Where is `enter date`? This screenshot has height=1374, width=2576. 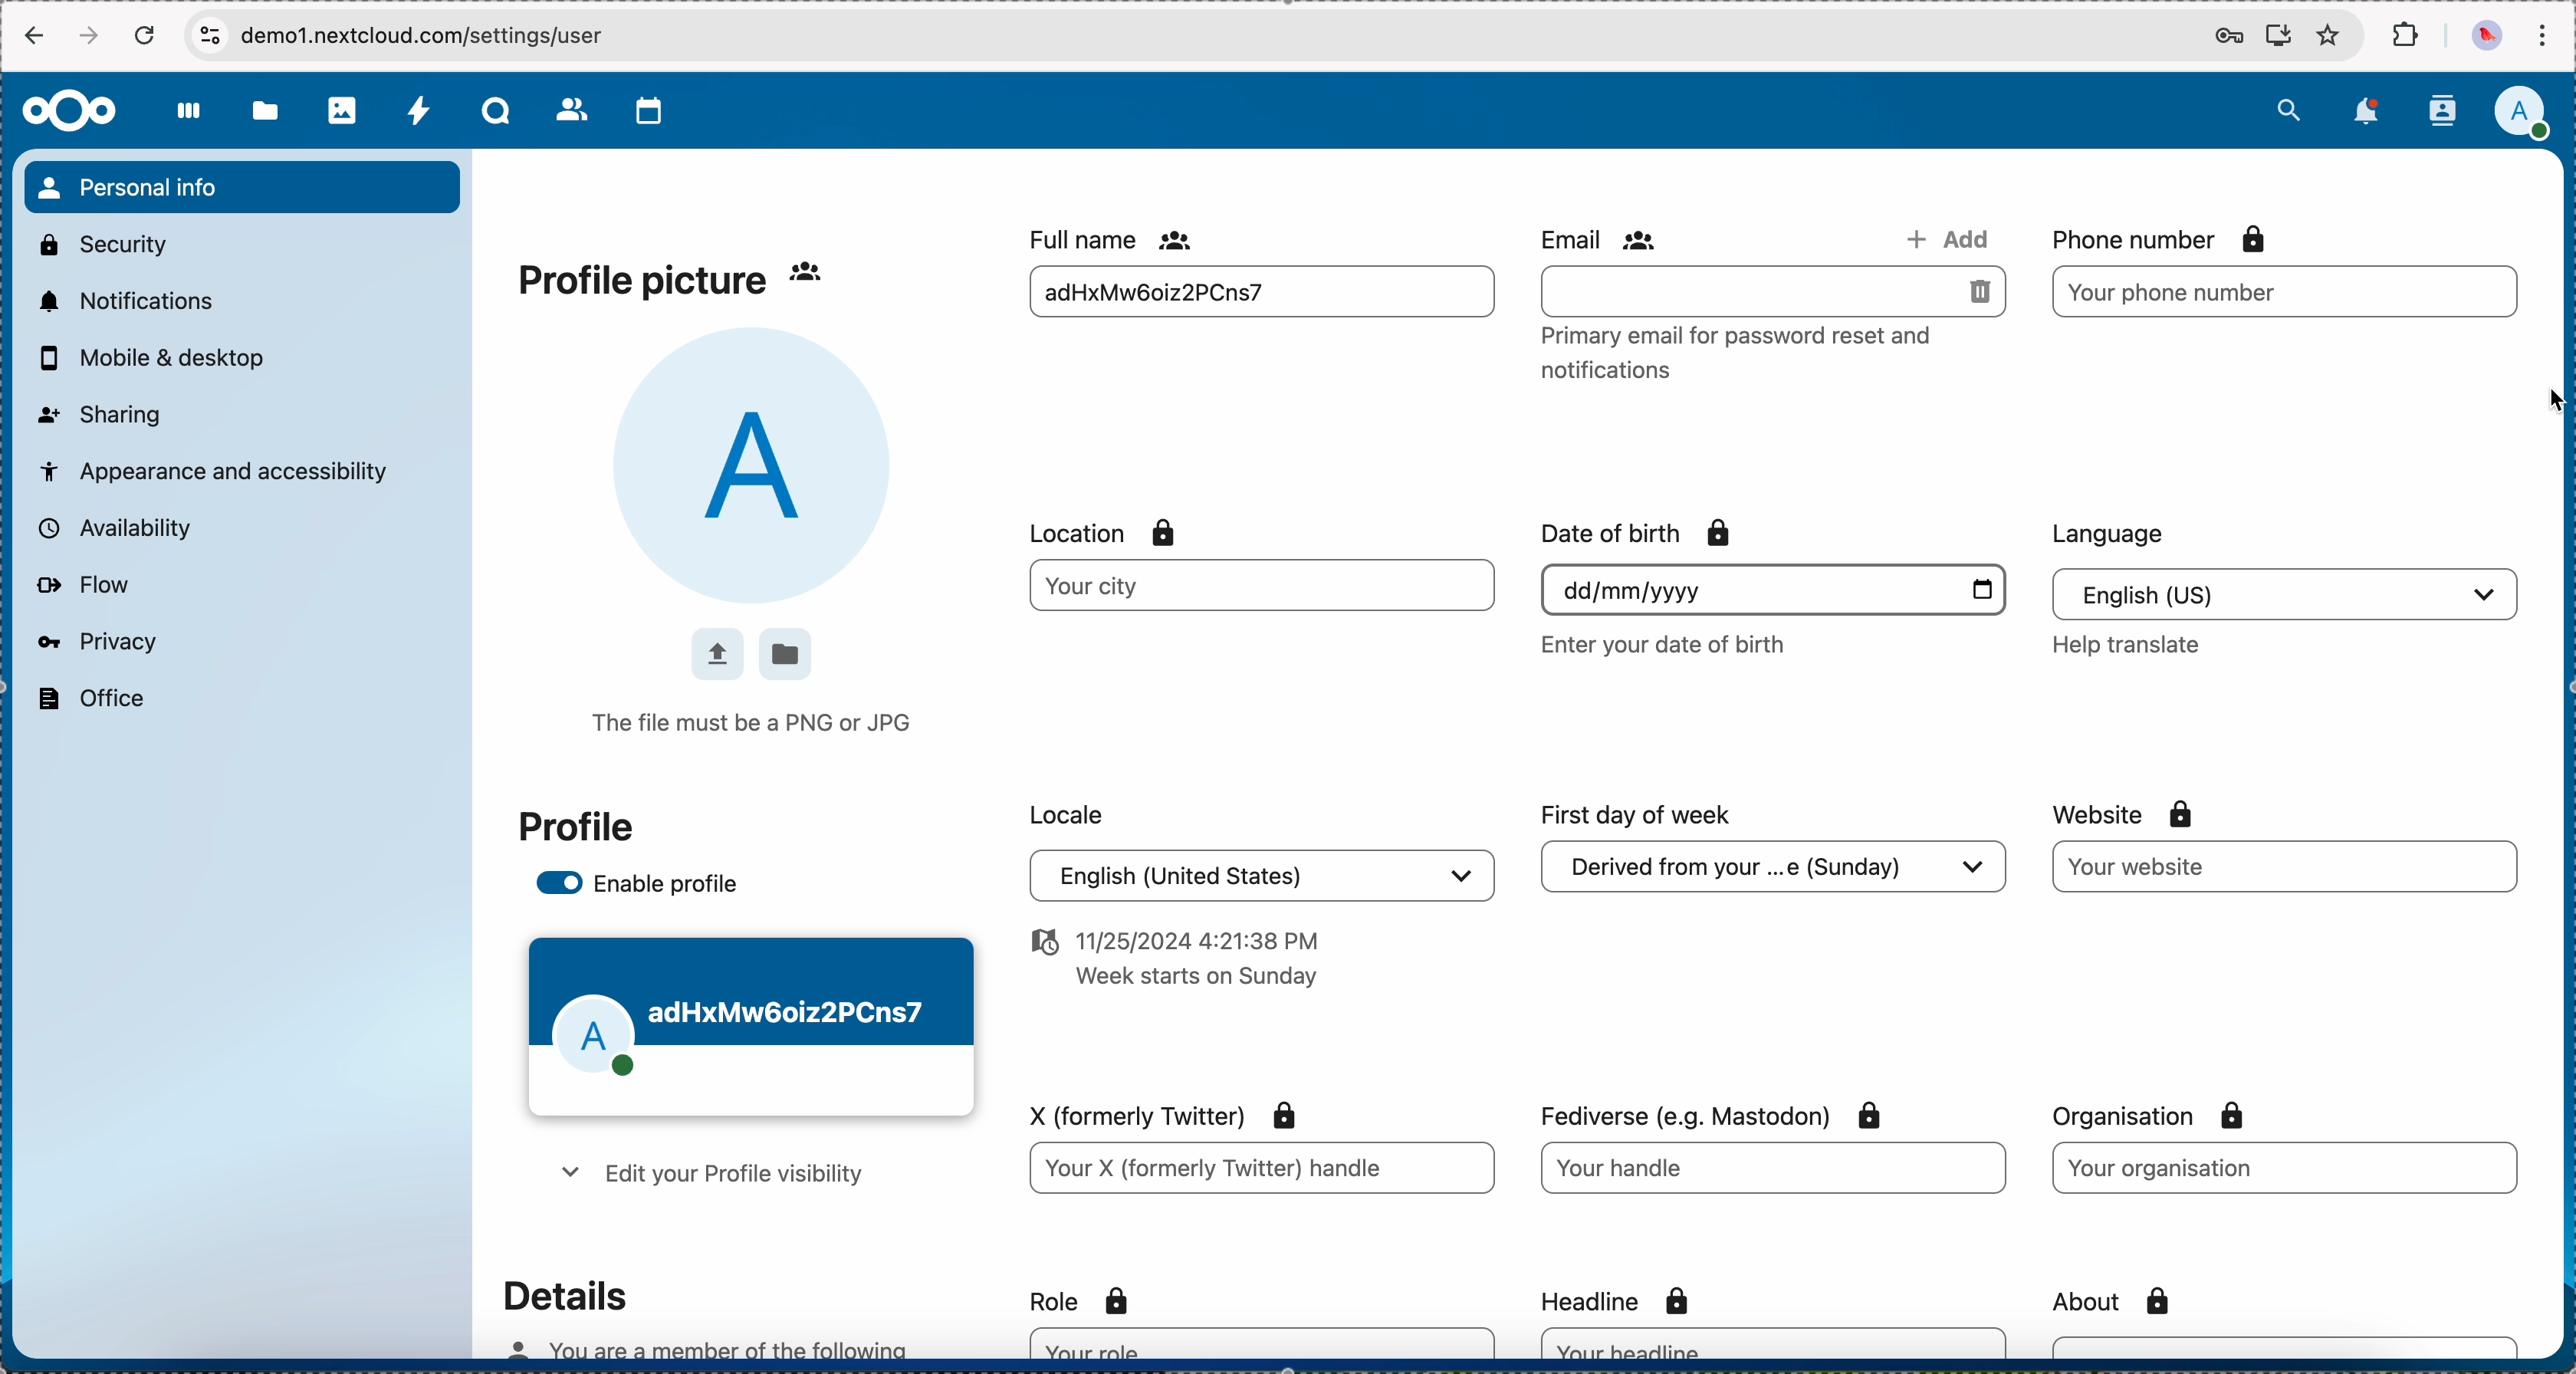 enter date is located at coordinates (1772, 590).